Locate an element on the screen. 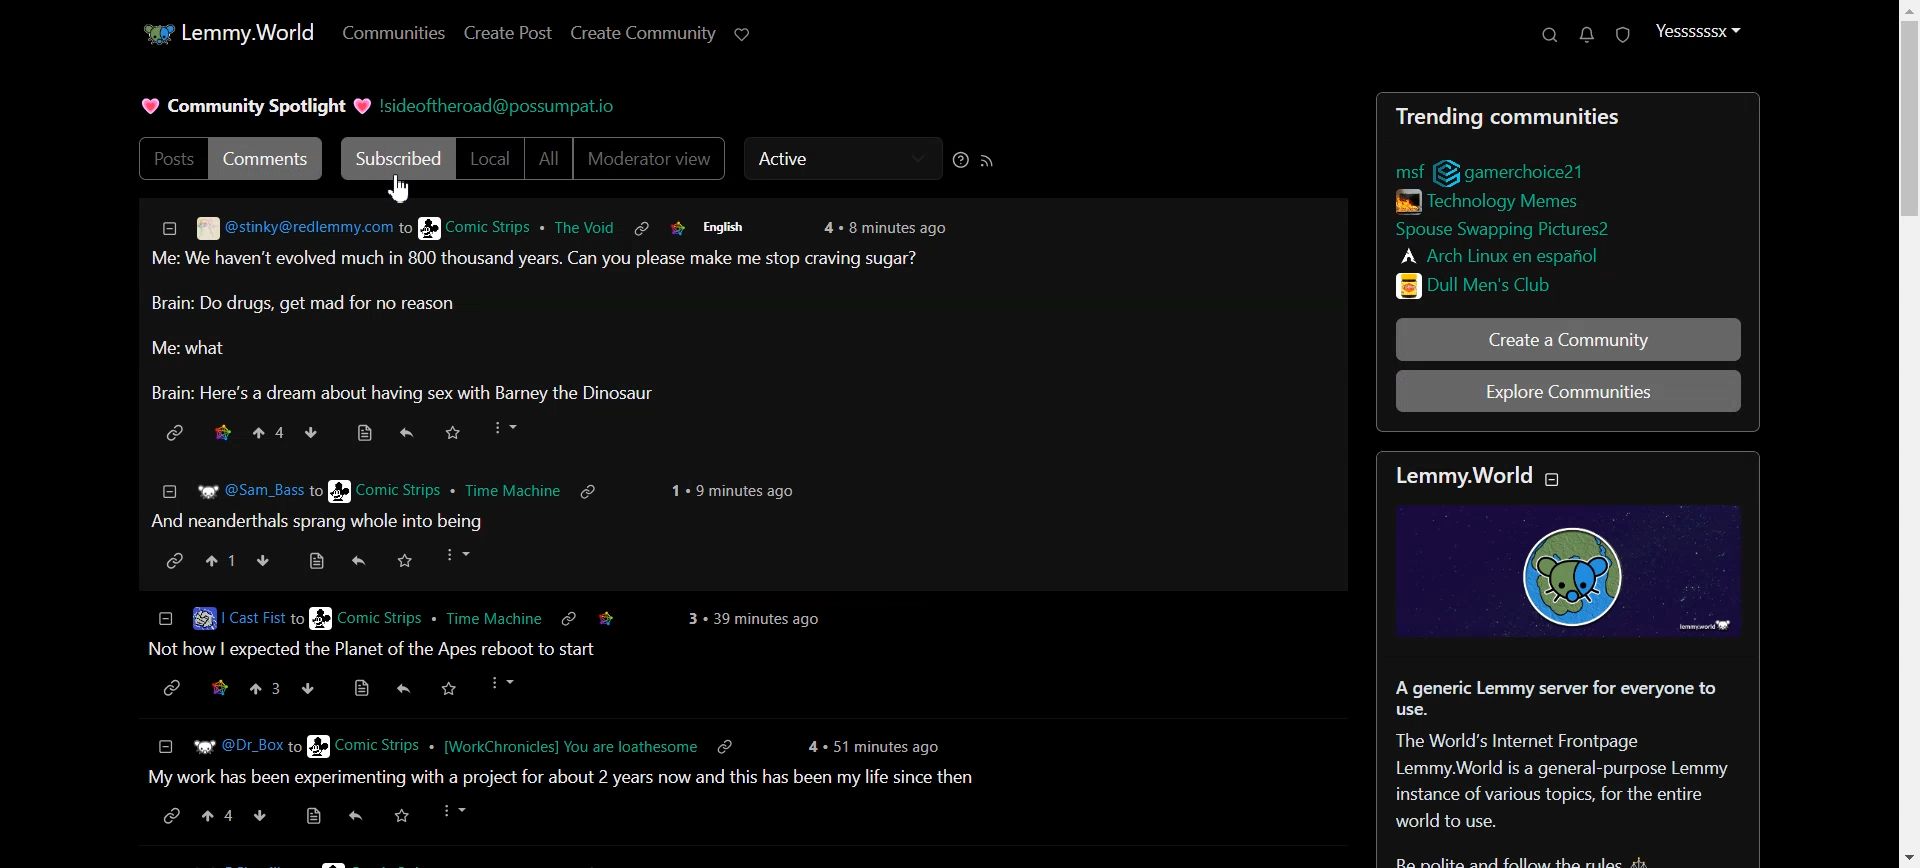 This screenshot has height=868, width=1920. downvote is located at coordinates (261, 820).